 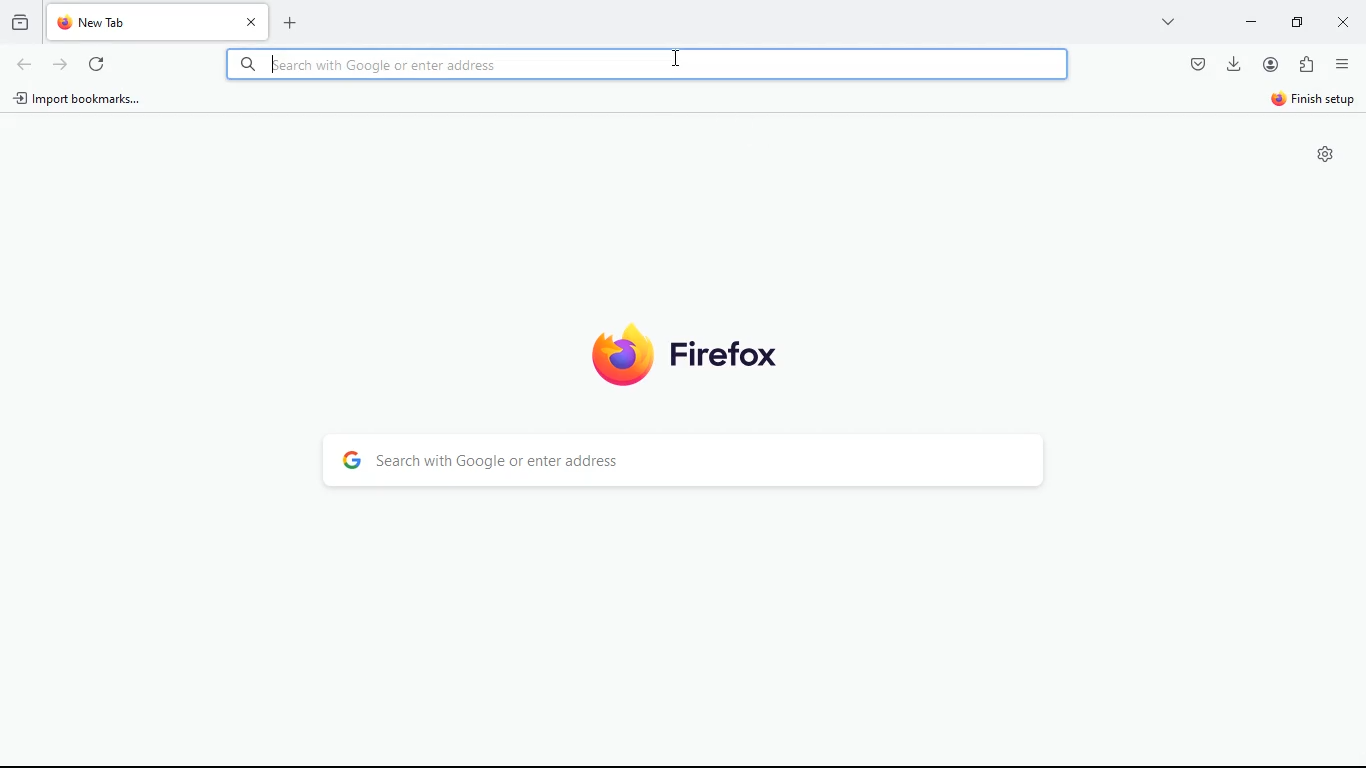 What do you see at coordinates (85, 101) in the screenshot?
I see `import bookmarks` at bounding box center [85, 101].